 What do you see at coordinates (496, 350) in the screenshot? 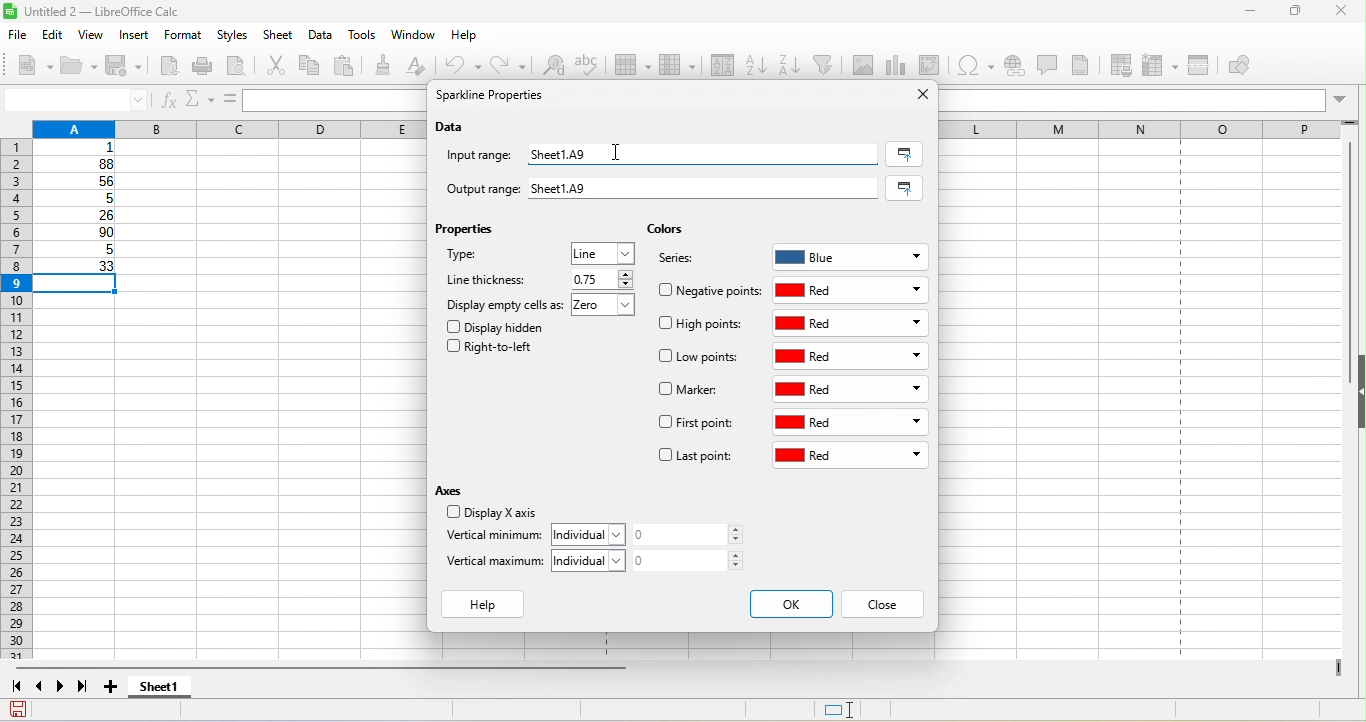
I see `right to left` at bounding box center [496, 350].